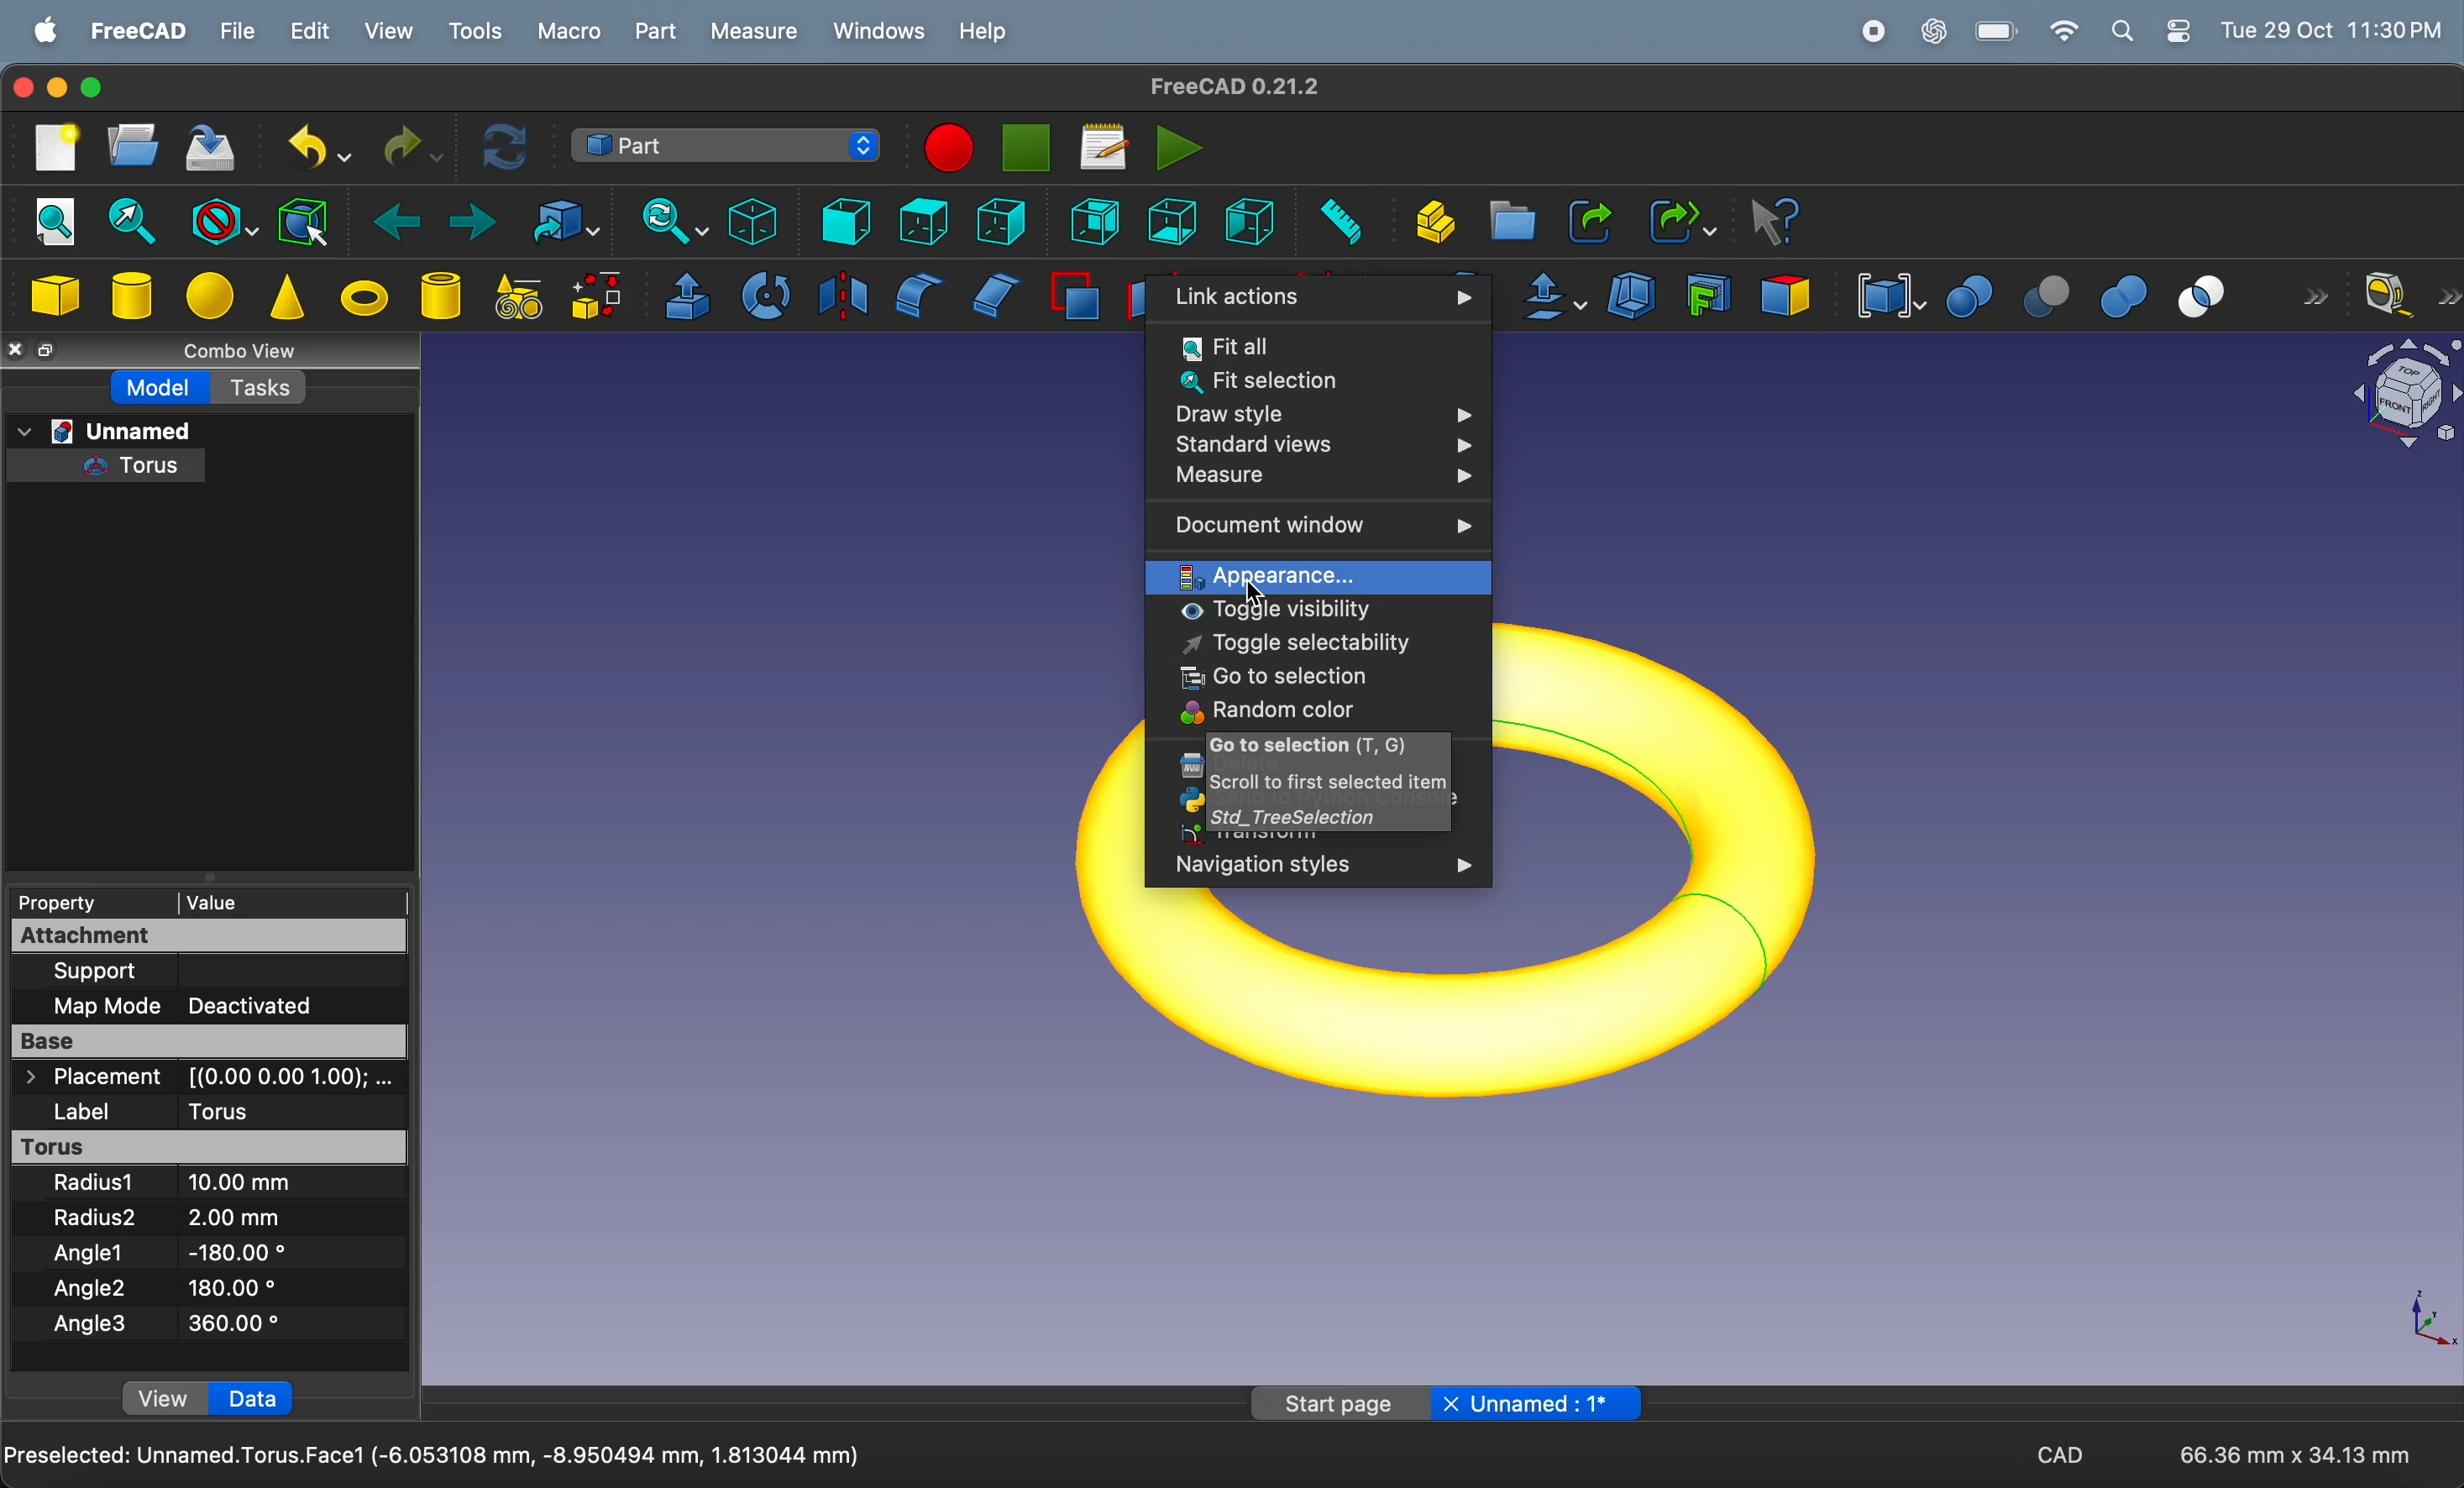 This screenshot has width=2464, height=1488. Describe the element at coordinates (2312, 294) in the screenshot. I see `forward` at that location.